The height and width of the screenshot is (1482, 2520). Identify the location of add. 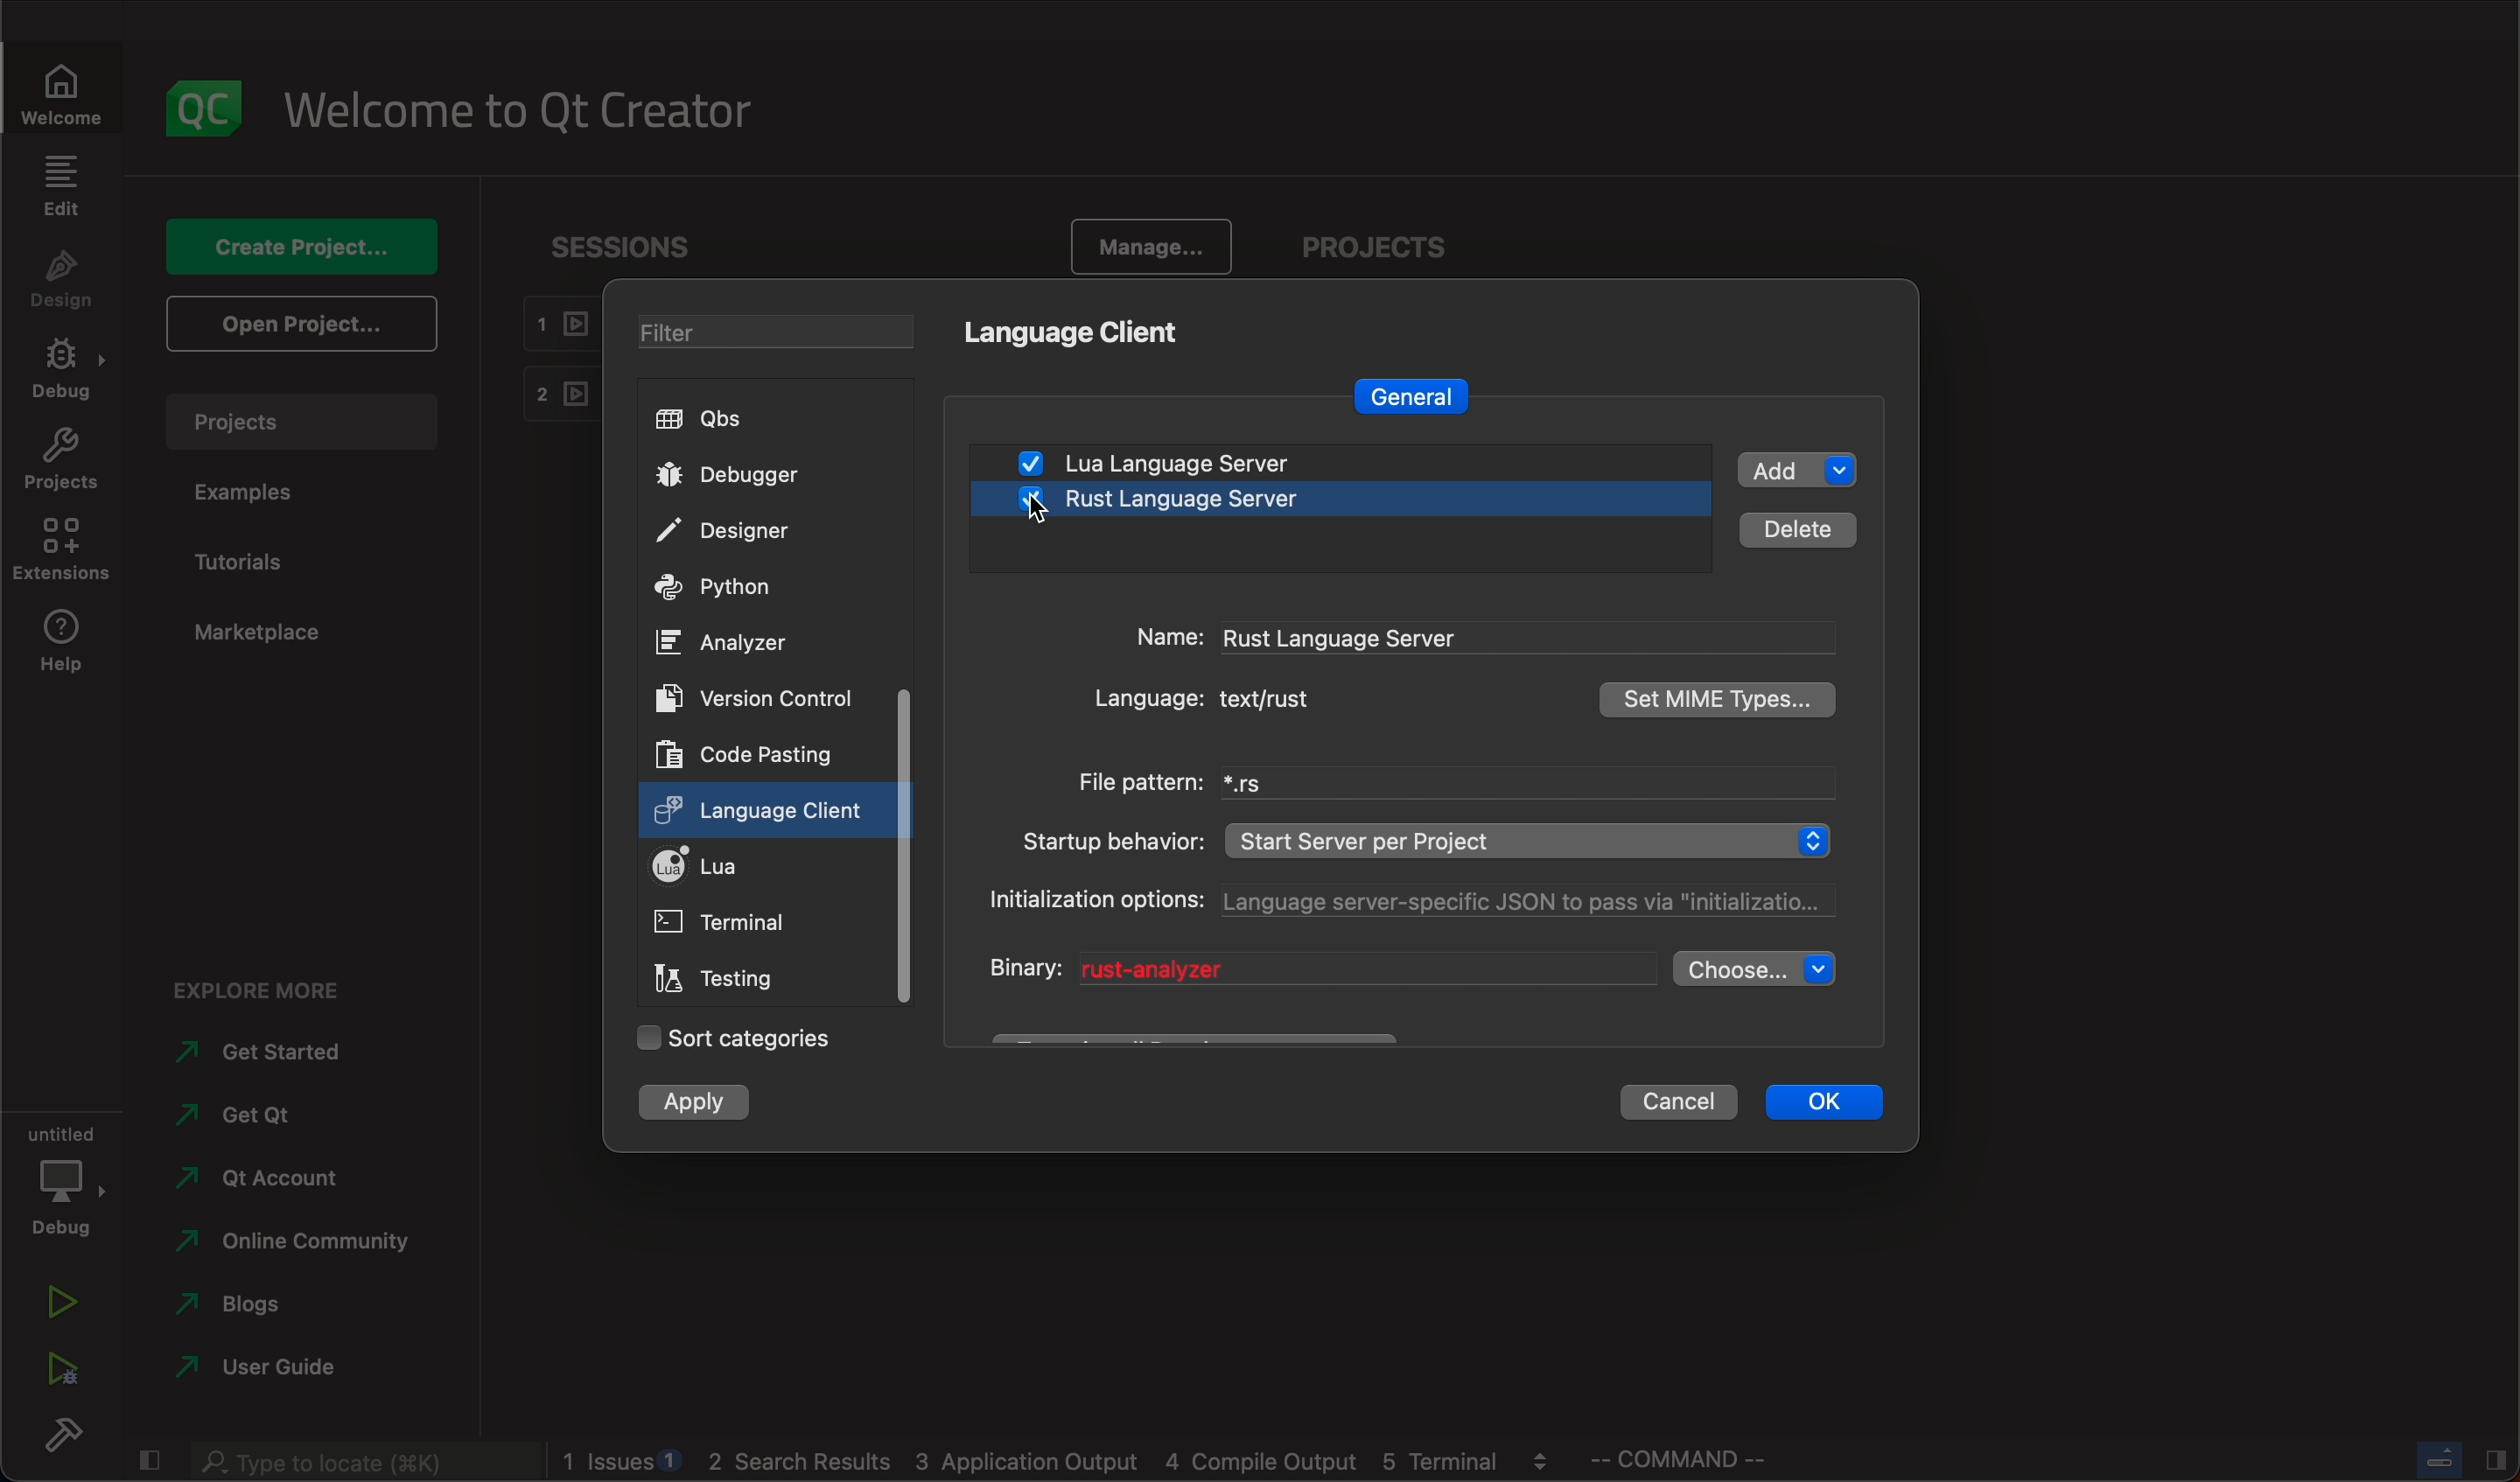
(1801, 469).